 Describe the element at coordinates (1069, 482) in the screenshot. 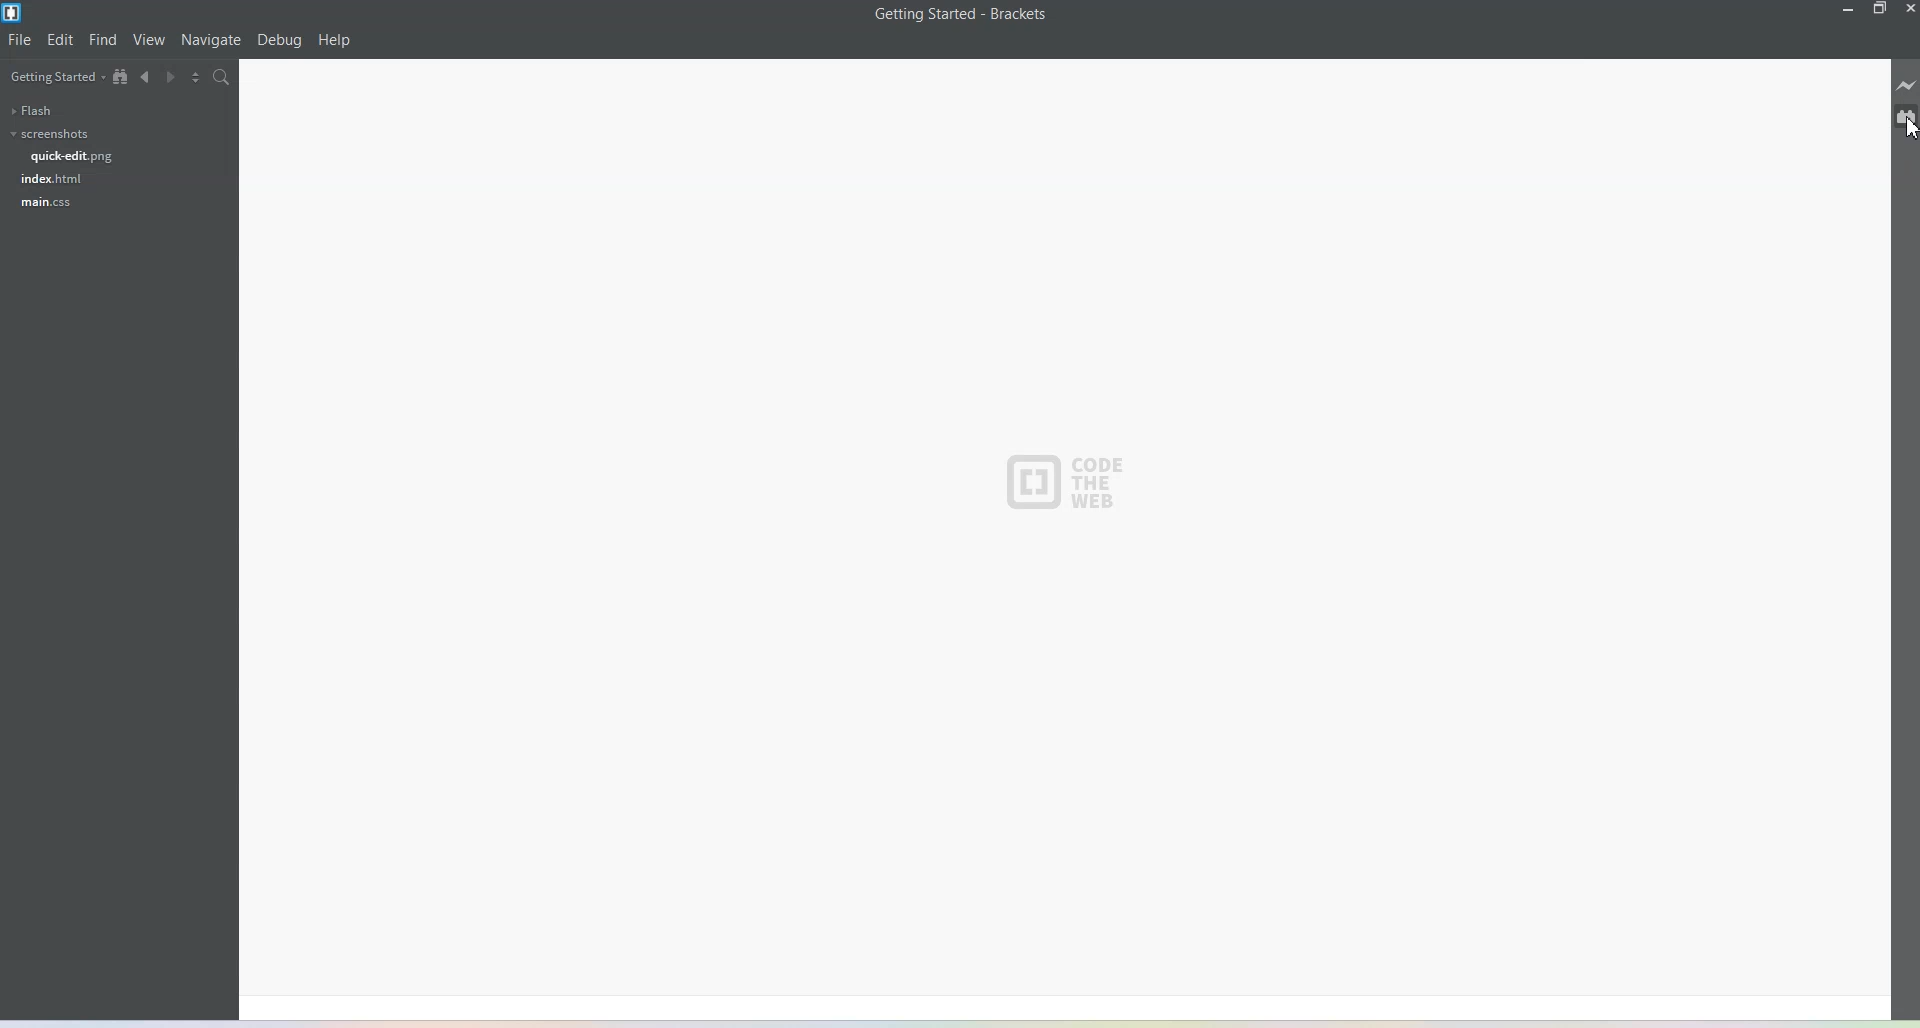

I see `Logo` at that location.